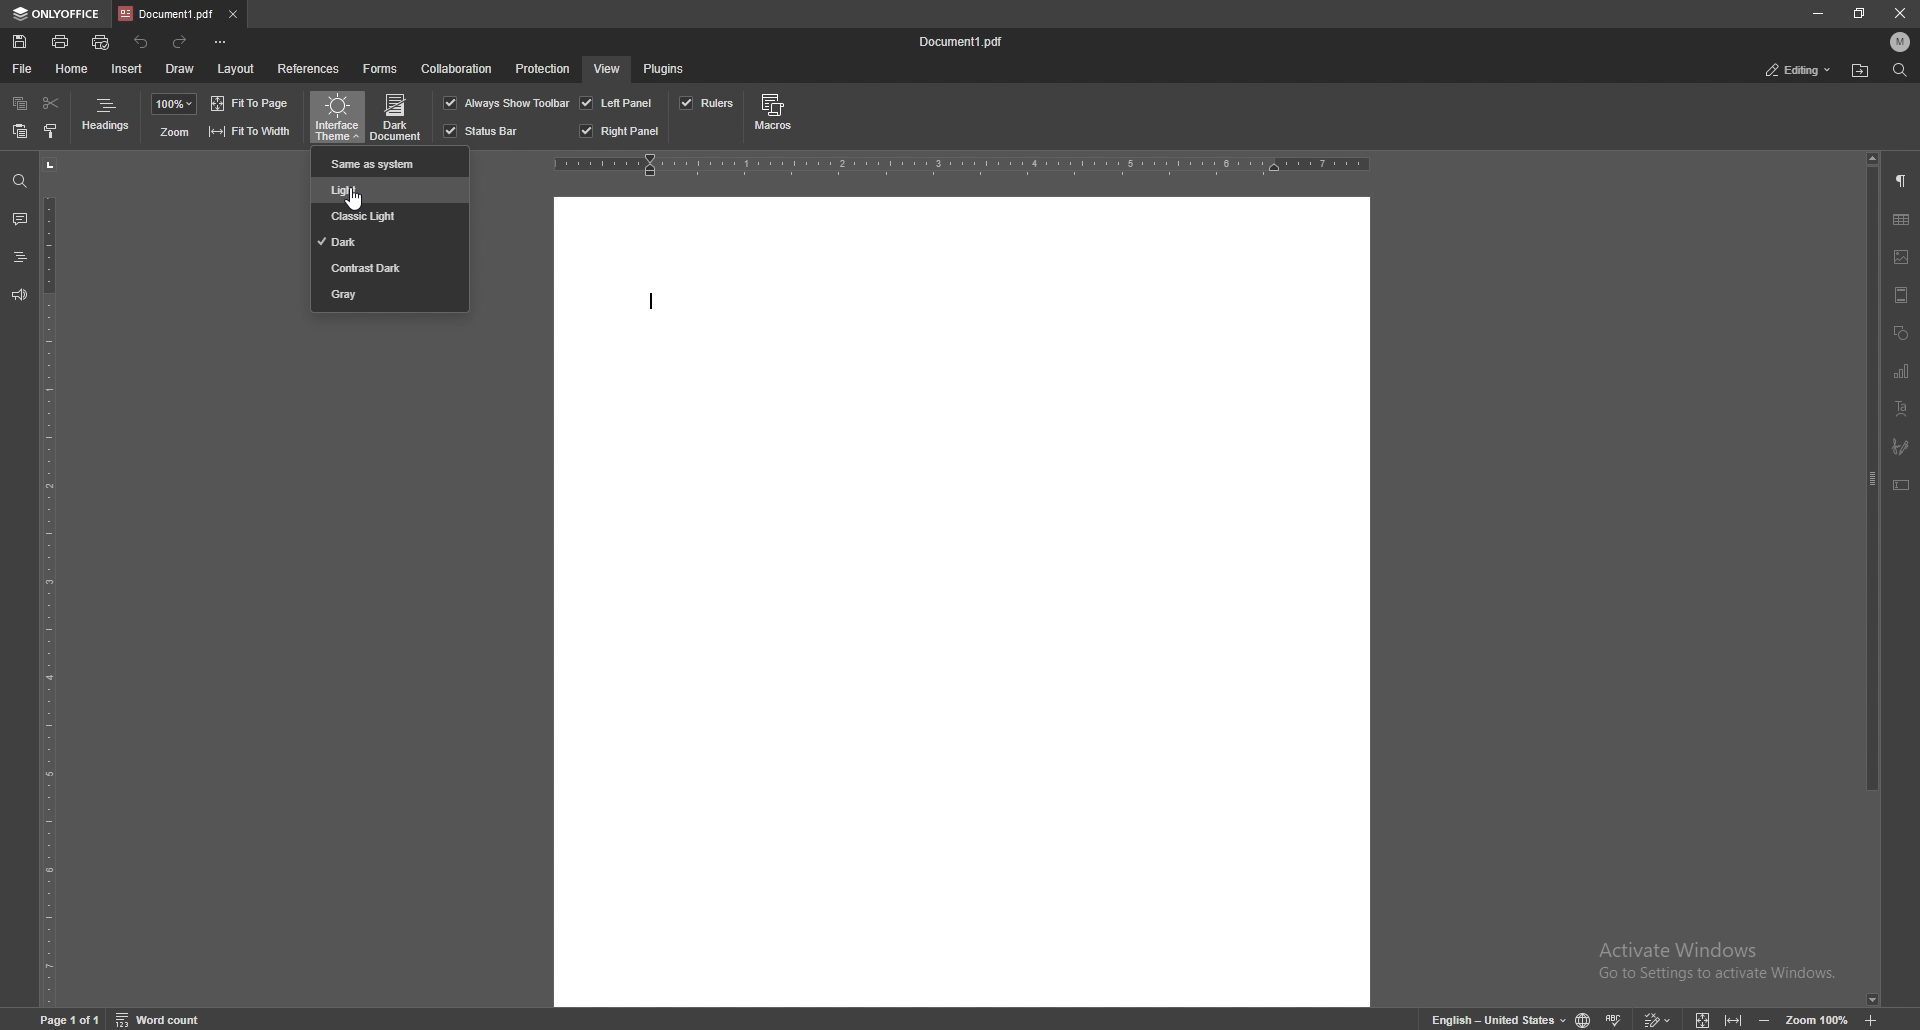  What do you see at coordinates (1901, 42) in the screenshot?
I see `profile` at bounding box center [1901, 42].